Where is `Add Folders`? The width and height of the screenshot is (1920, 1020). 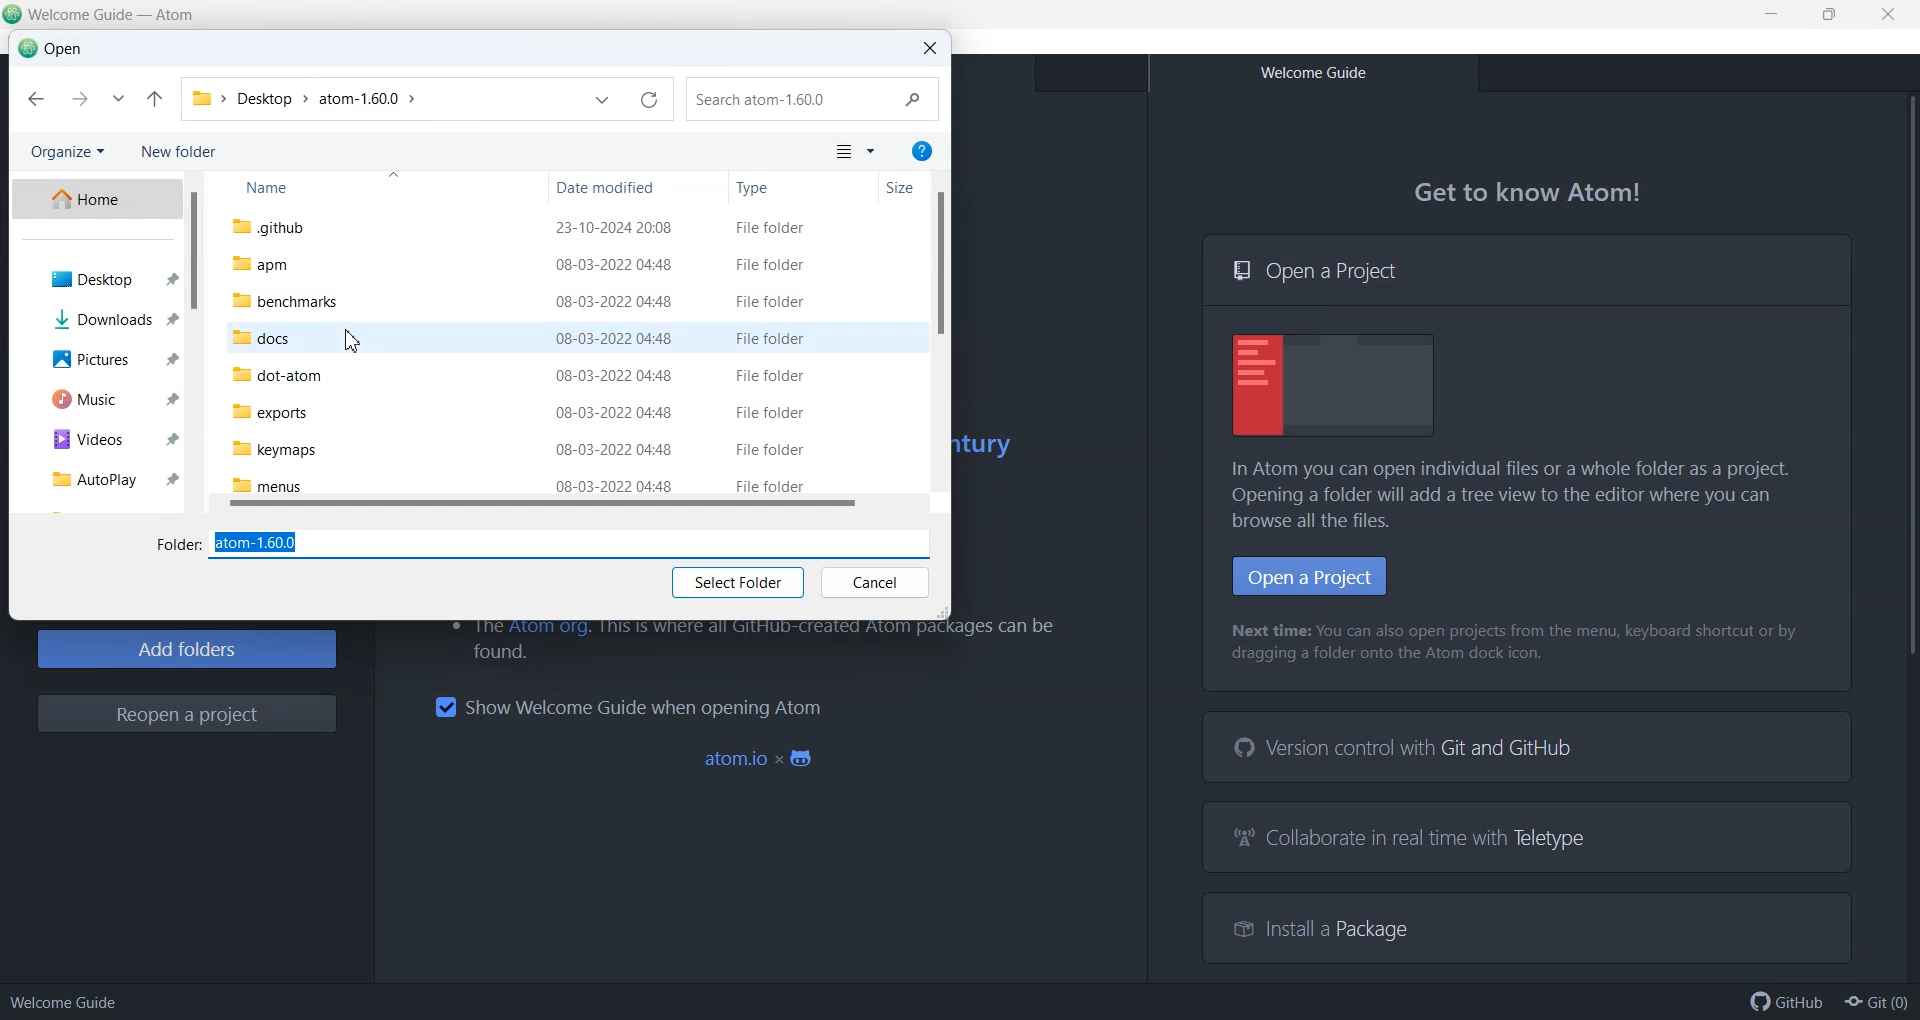
Add Folders is located at coordinates (186, 649).